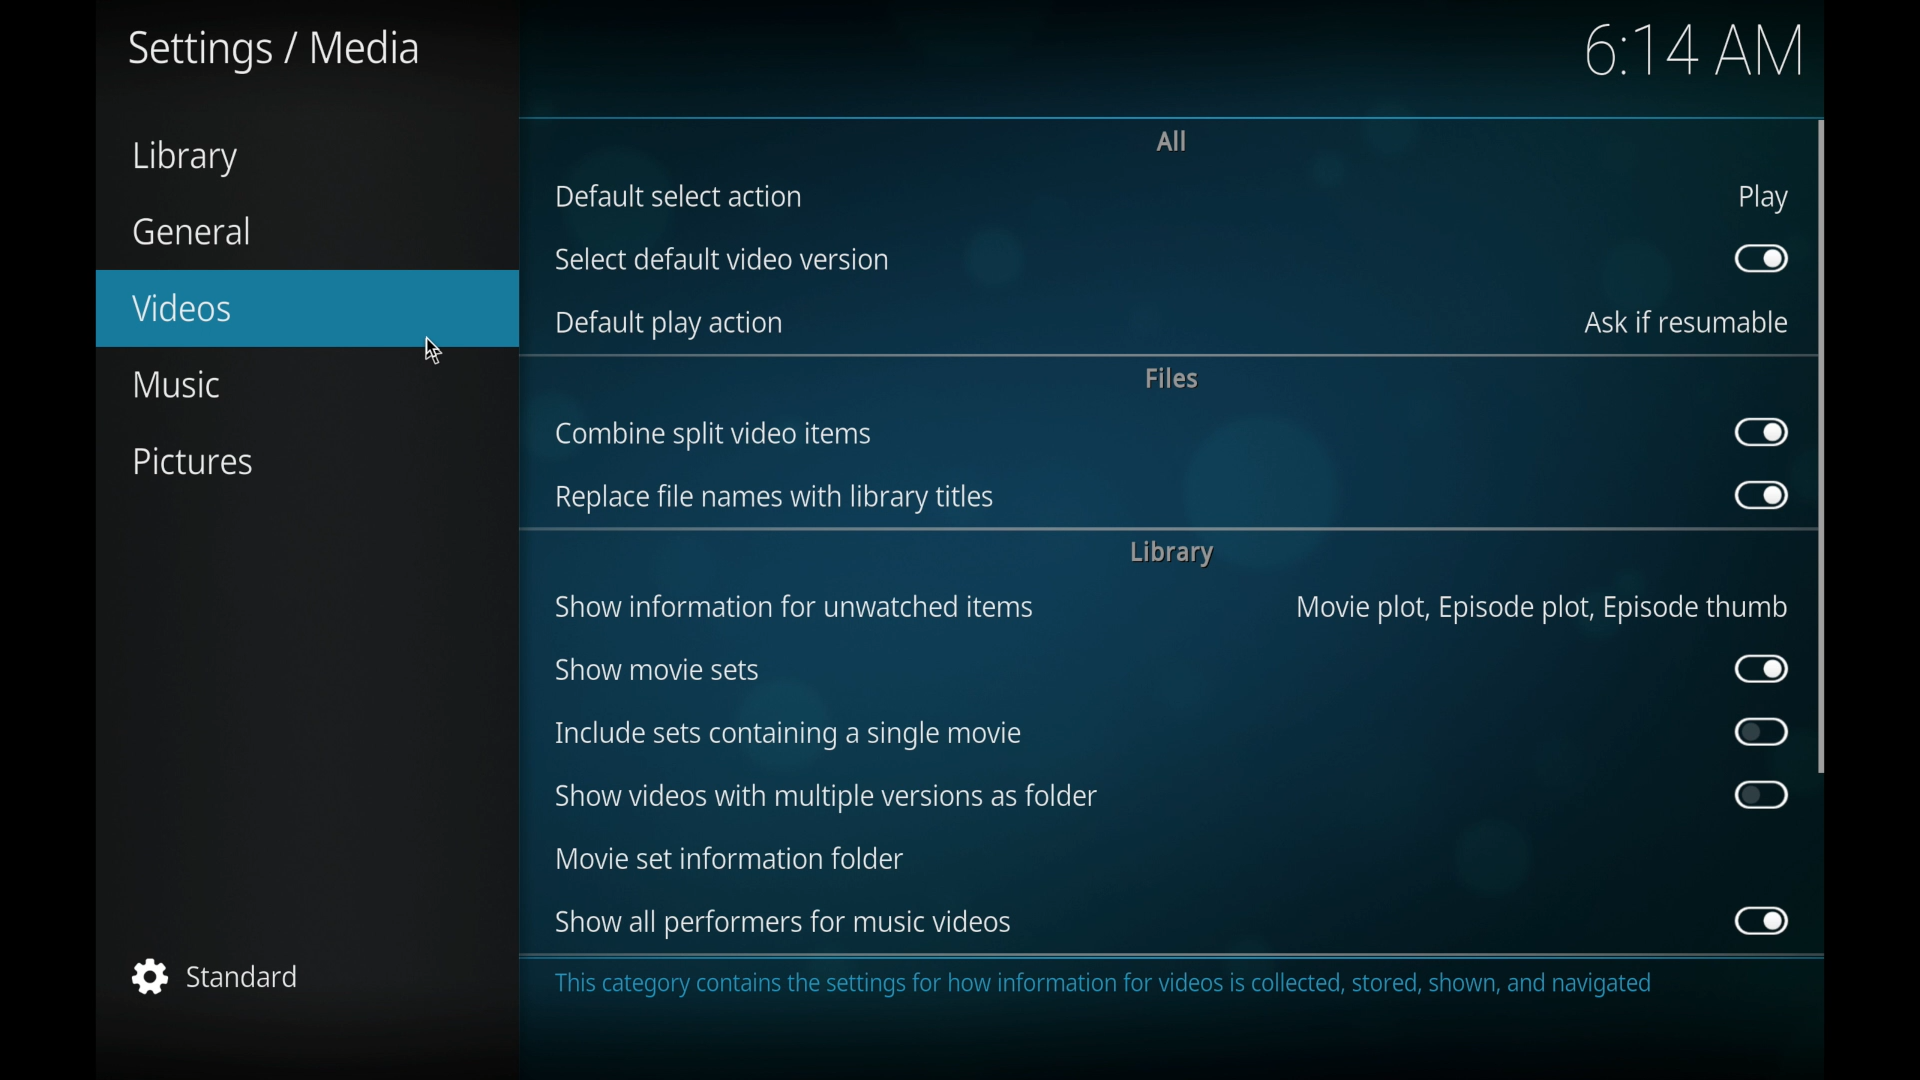  Describe the element at coordinates (718, 259) in the screenshot. I see `select default video version` at that location.